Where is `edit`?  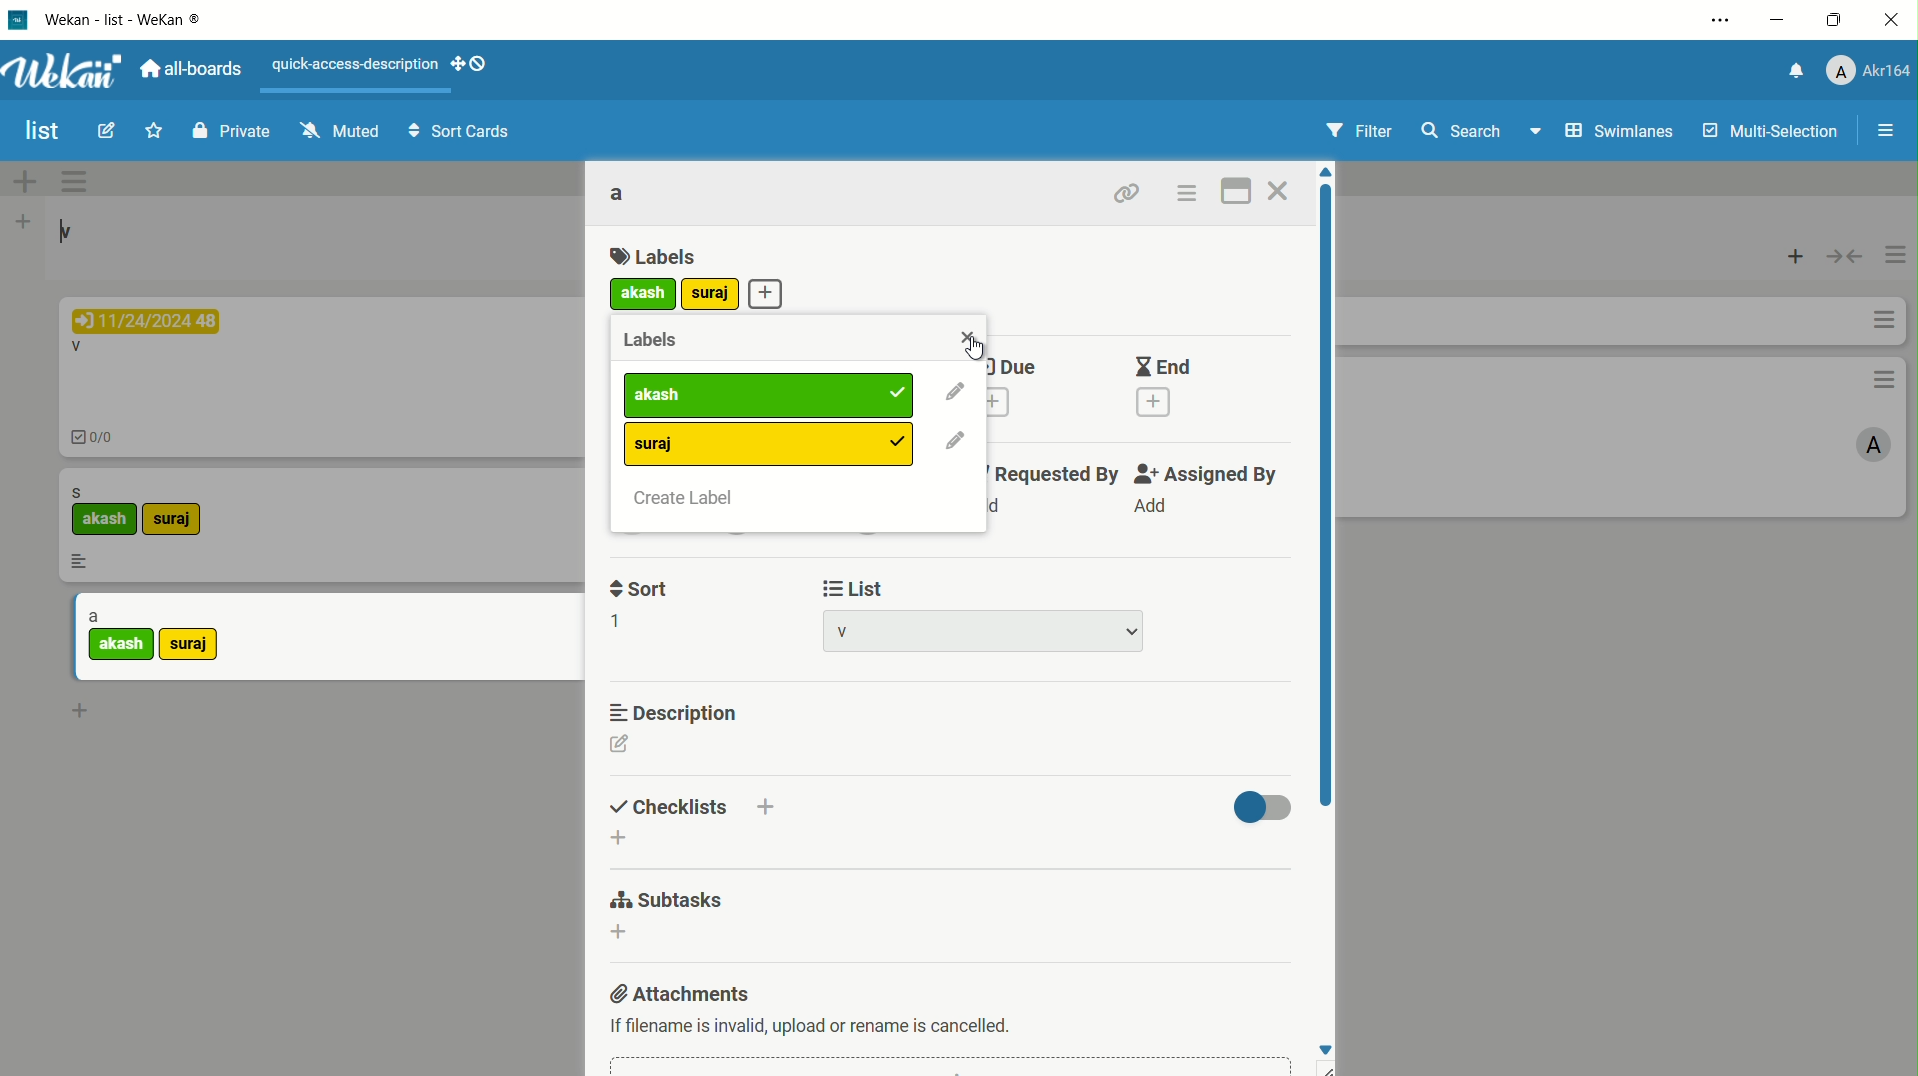 edit is located at coordinates (954, 444).